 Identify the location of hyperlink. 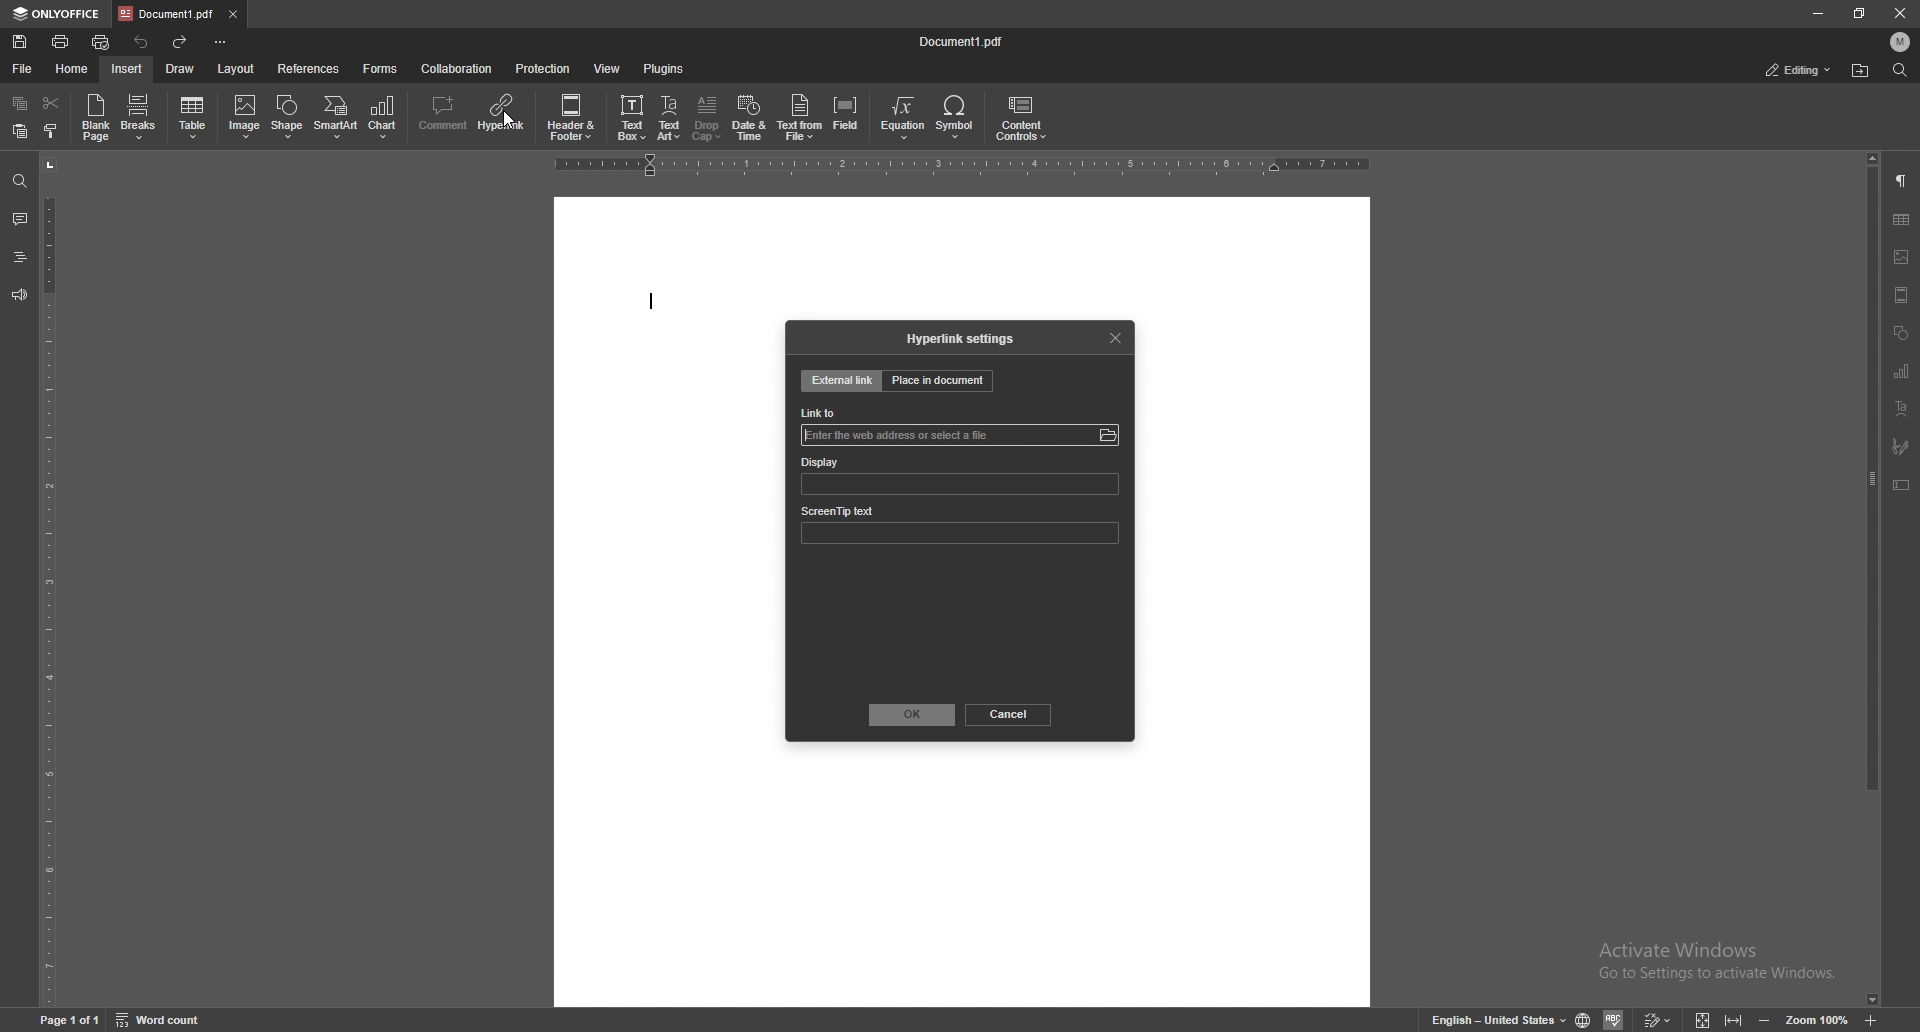
(503, 114).